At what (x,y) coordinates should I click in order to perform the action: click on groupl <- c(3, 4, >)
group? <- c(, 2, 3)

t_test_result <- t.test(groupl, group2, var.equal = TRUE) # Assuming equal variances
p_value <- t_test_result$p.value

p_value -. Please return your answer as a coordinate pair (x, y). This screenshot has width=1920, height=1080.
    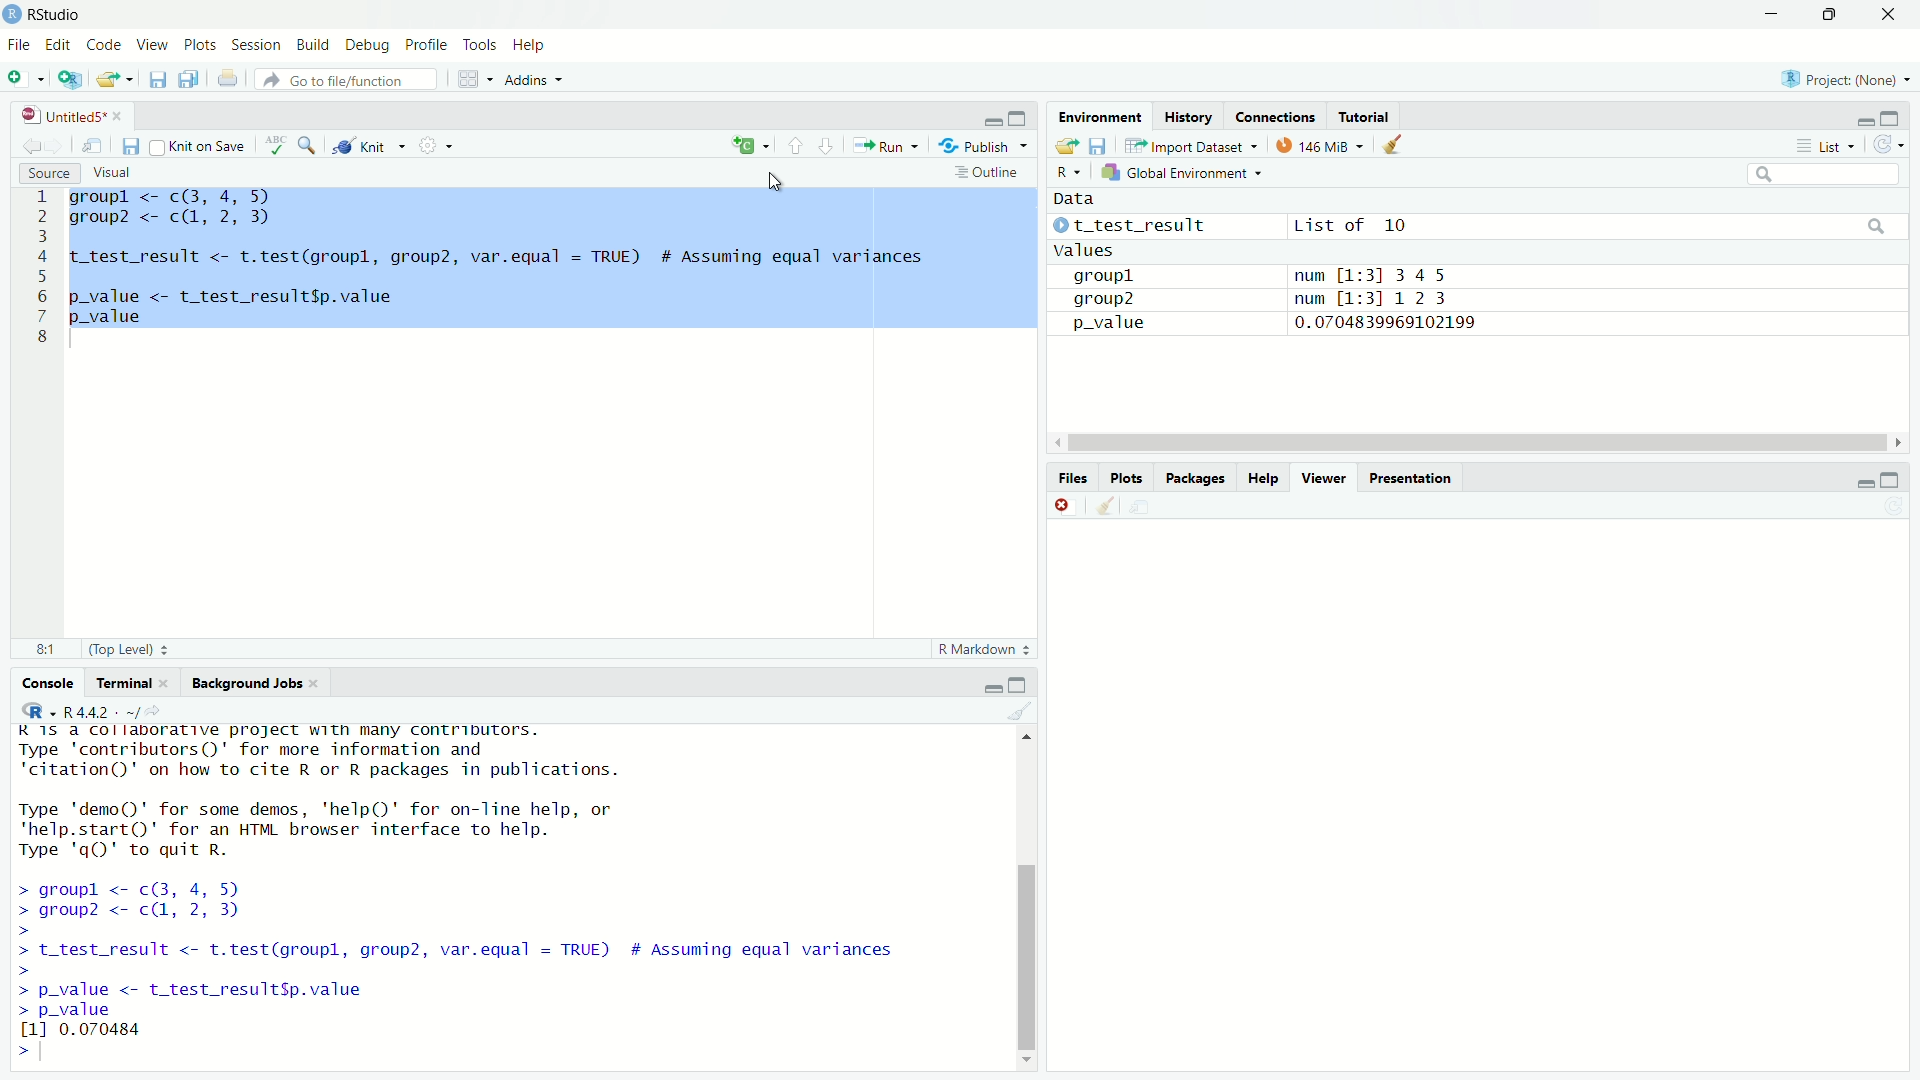
    Looking at the image, I should click on (549, 259).